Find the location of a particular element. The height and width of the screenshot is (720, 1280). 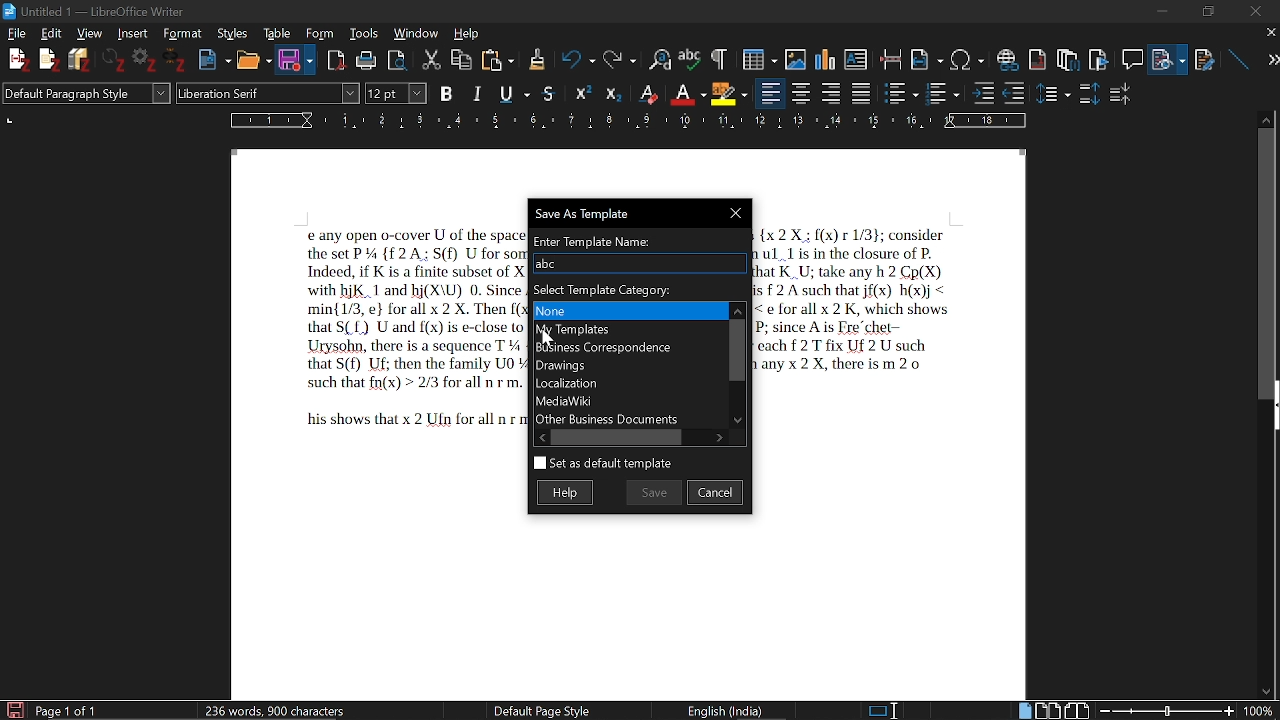

insert bookmark is located at coordinates (1100, 57).